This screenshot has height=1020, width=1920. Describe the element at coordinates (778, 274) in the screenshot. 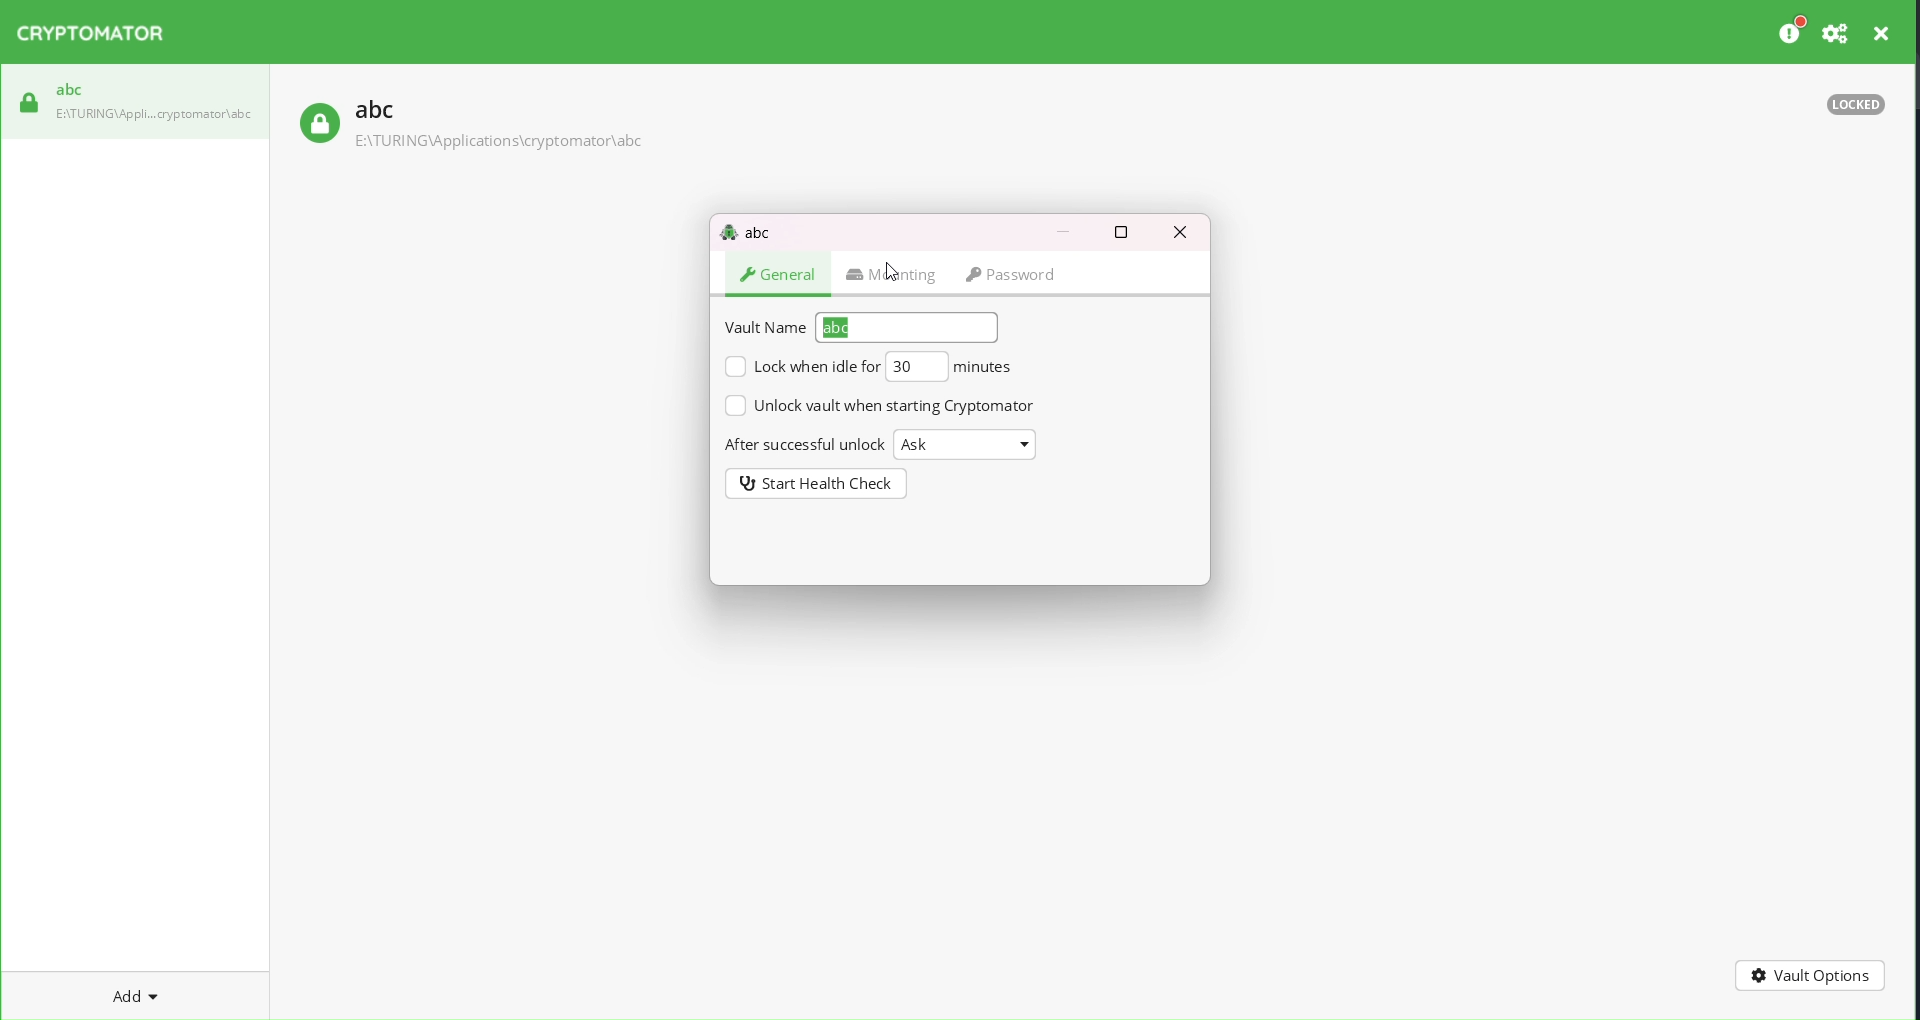

I see `general` at that location.